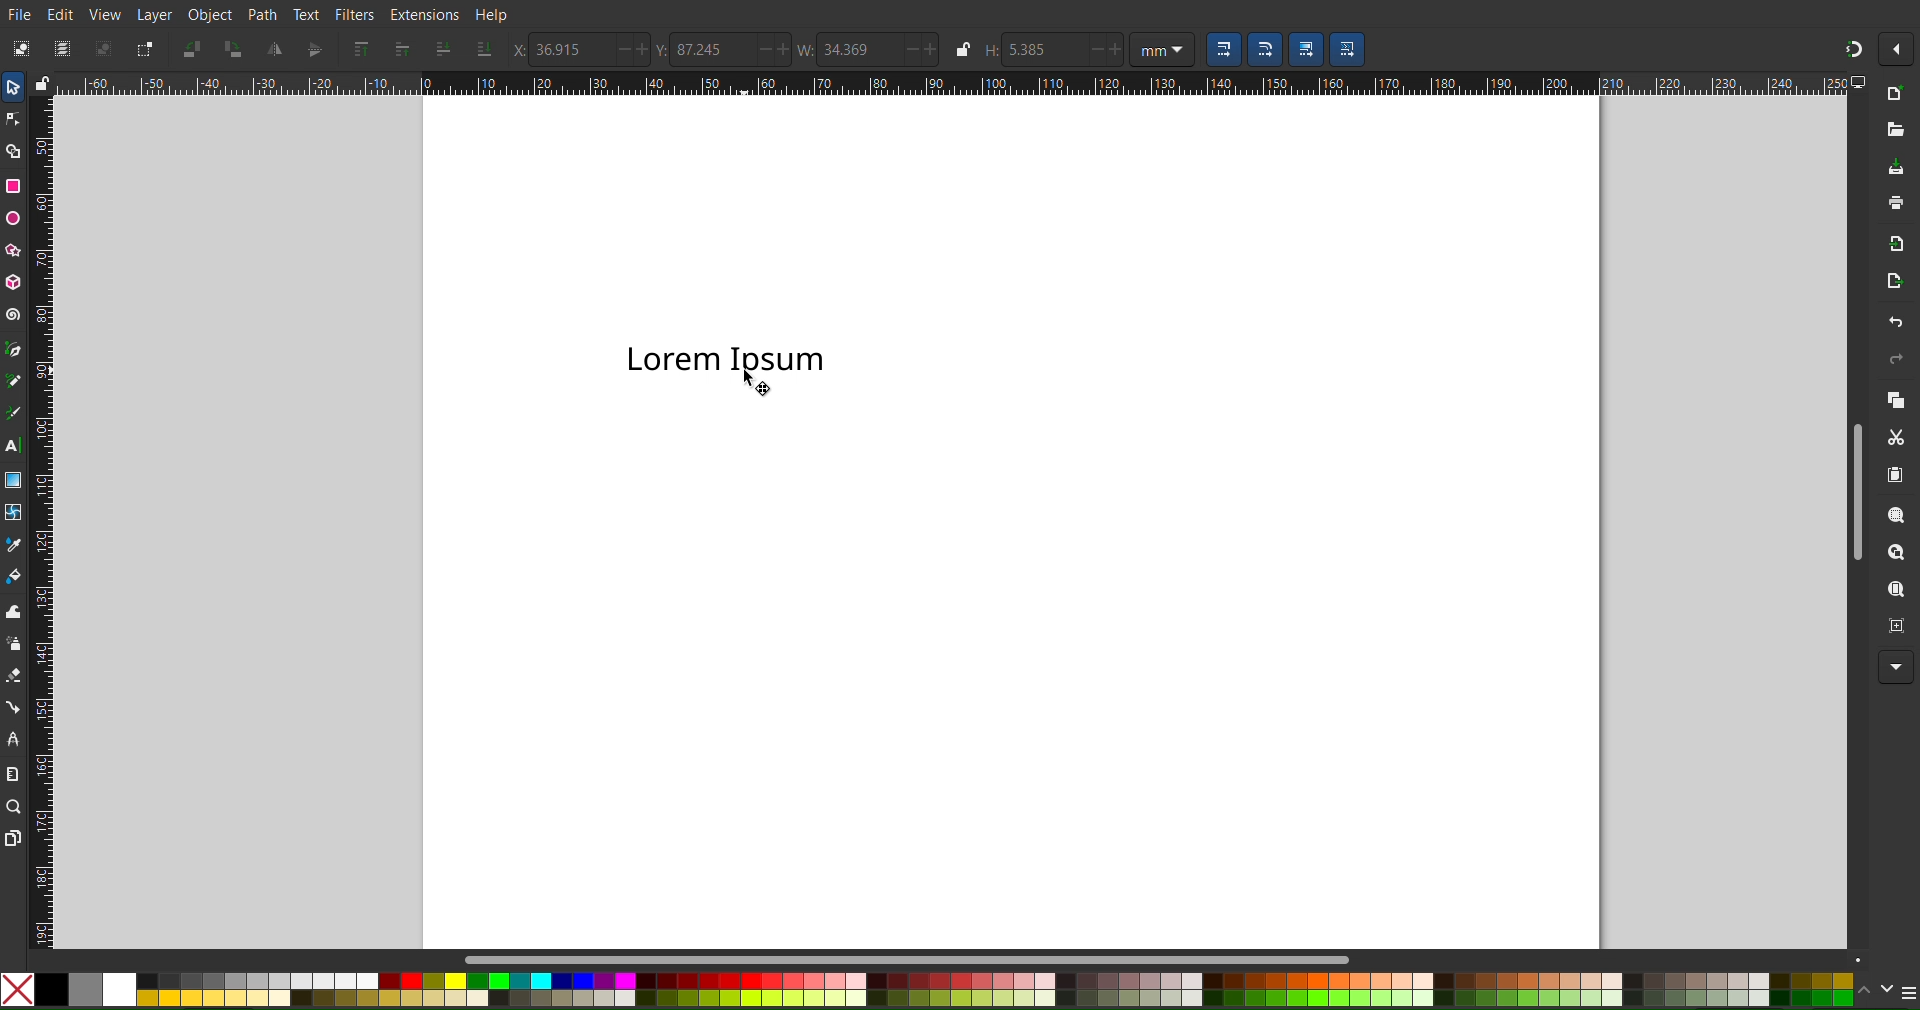 The width and height of the screenshot is (1920, 1010). What do you see at coordinates (275, 50) in the screenshot?
I see `Mirror Vertically` at bounding box center [275, 50].